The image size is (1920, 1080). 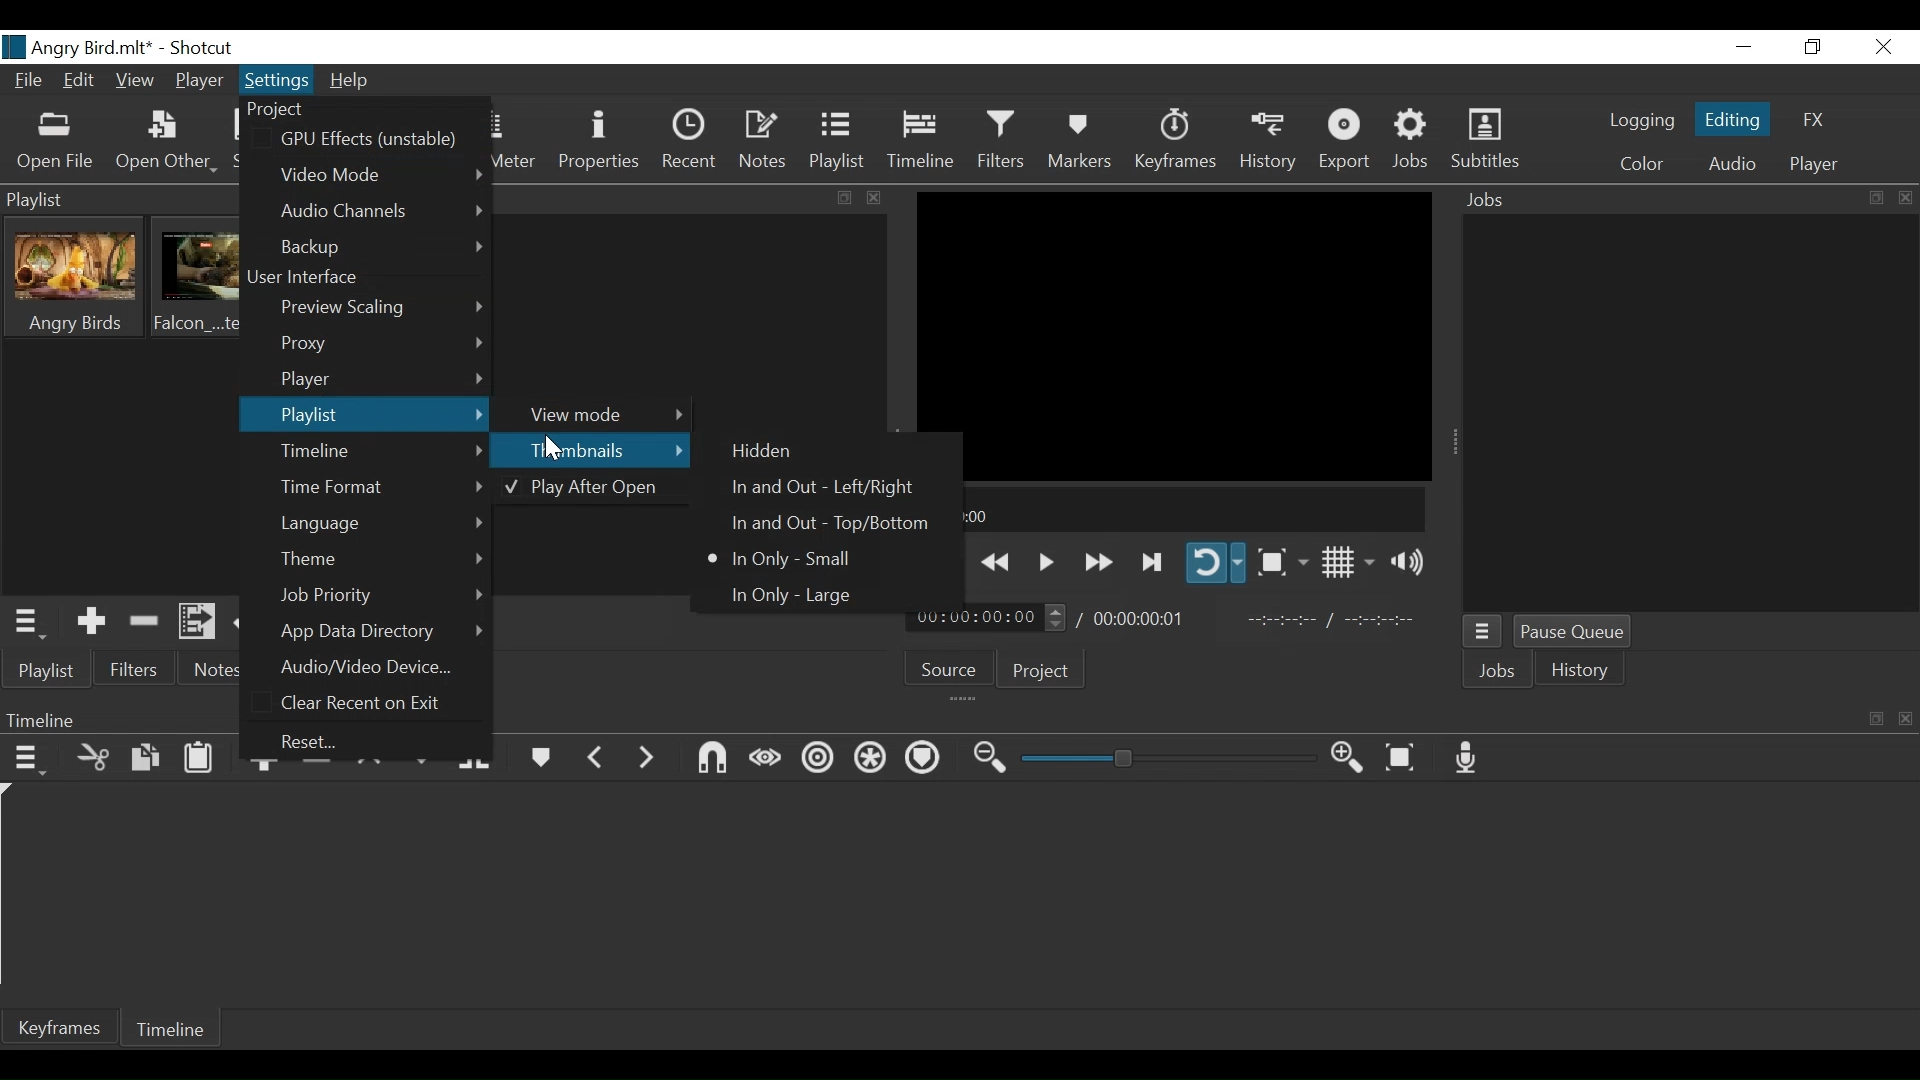 I want to click on Jobs Panel, so click(x=1688, y=197).